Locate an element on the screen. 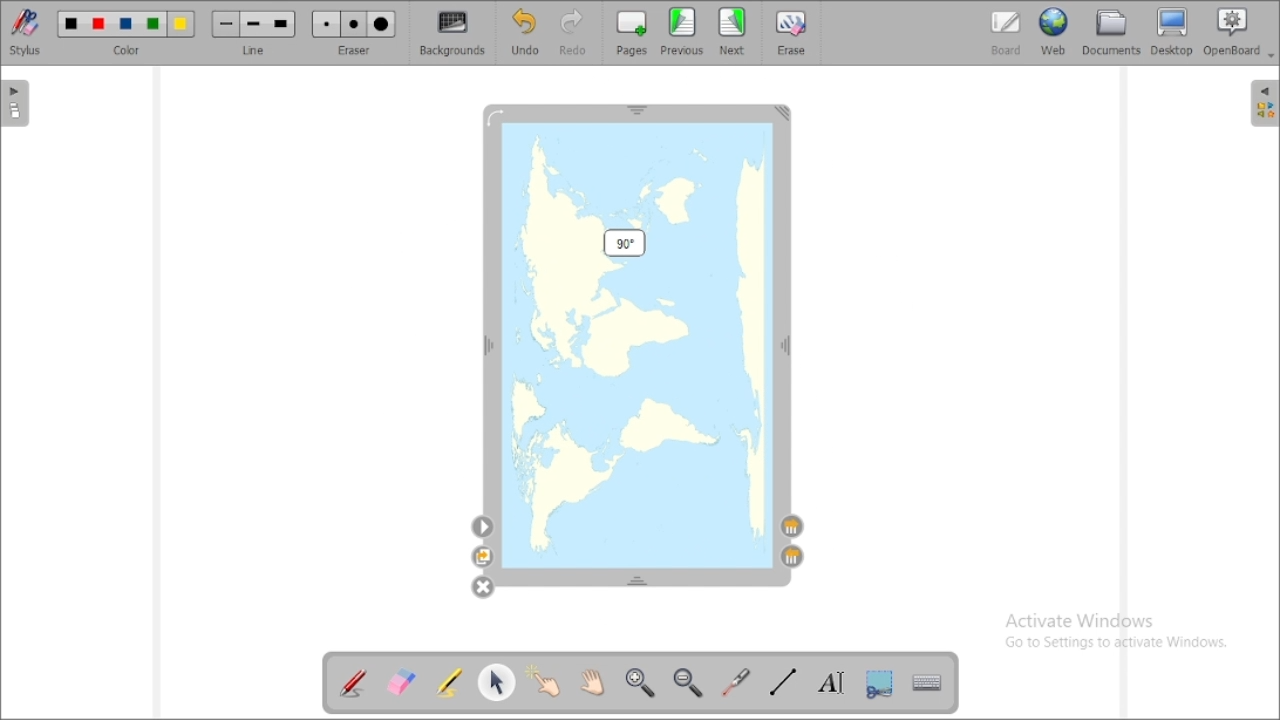 The height and width of the screenshot is (720, 1280). zoom in is located at coordinates (640, 681).